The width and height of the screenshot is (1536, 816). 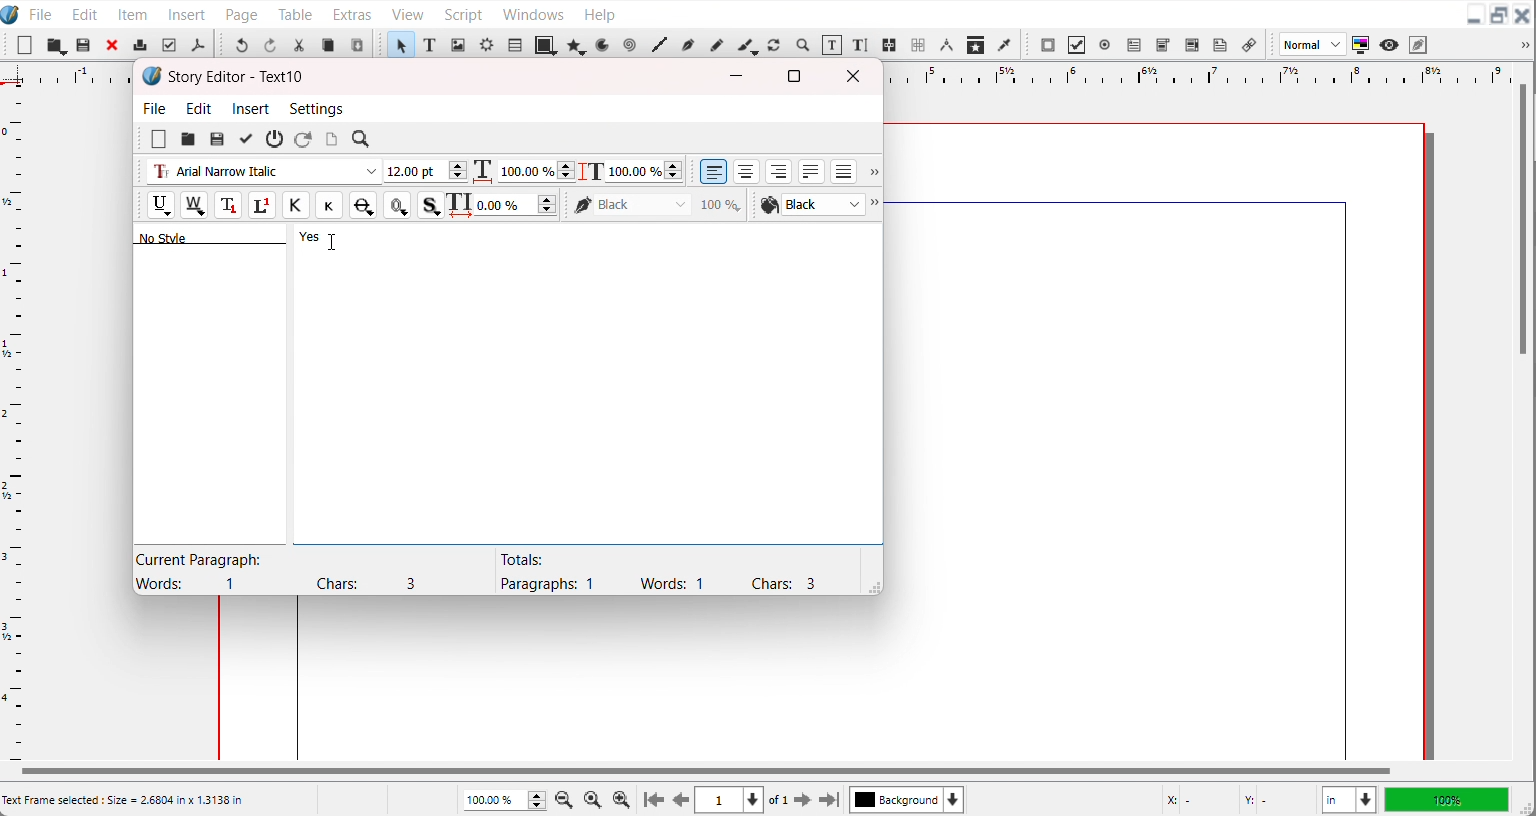 What do you see at coordinates (295, 205) in the screenshot?
I see `All caps` at bounding box center [295, 205].